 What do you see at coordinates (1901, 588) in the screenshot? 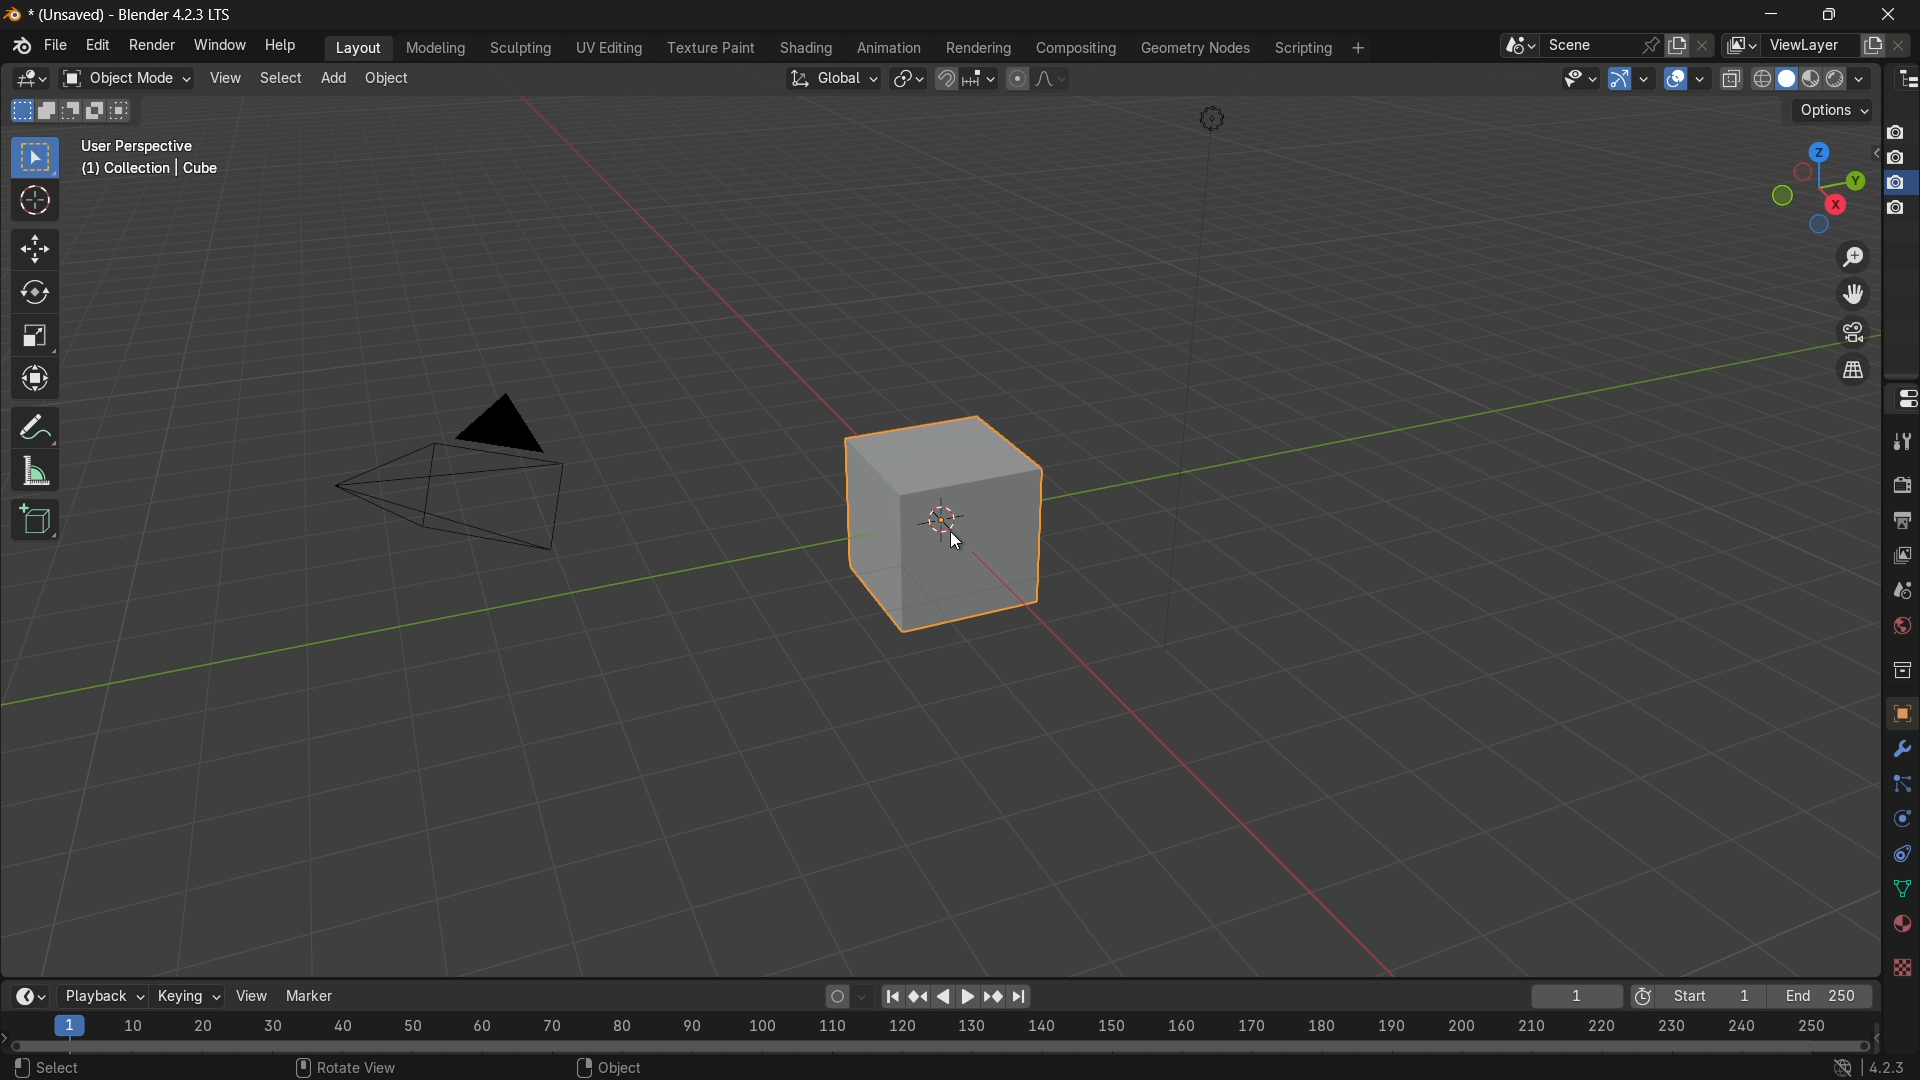
I see `scene` at bounding box center [1901, 588].